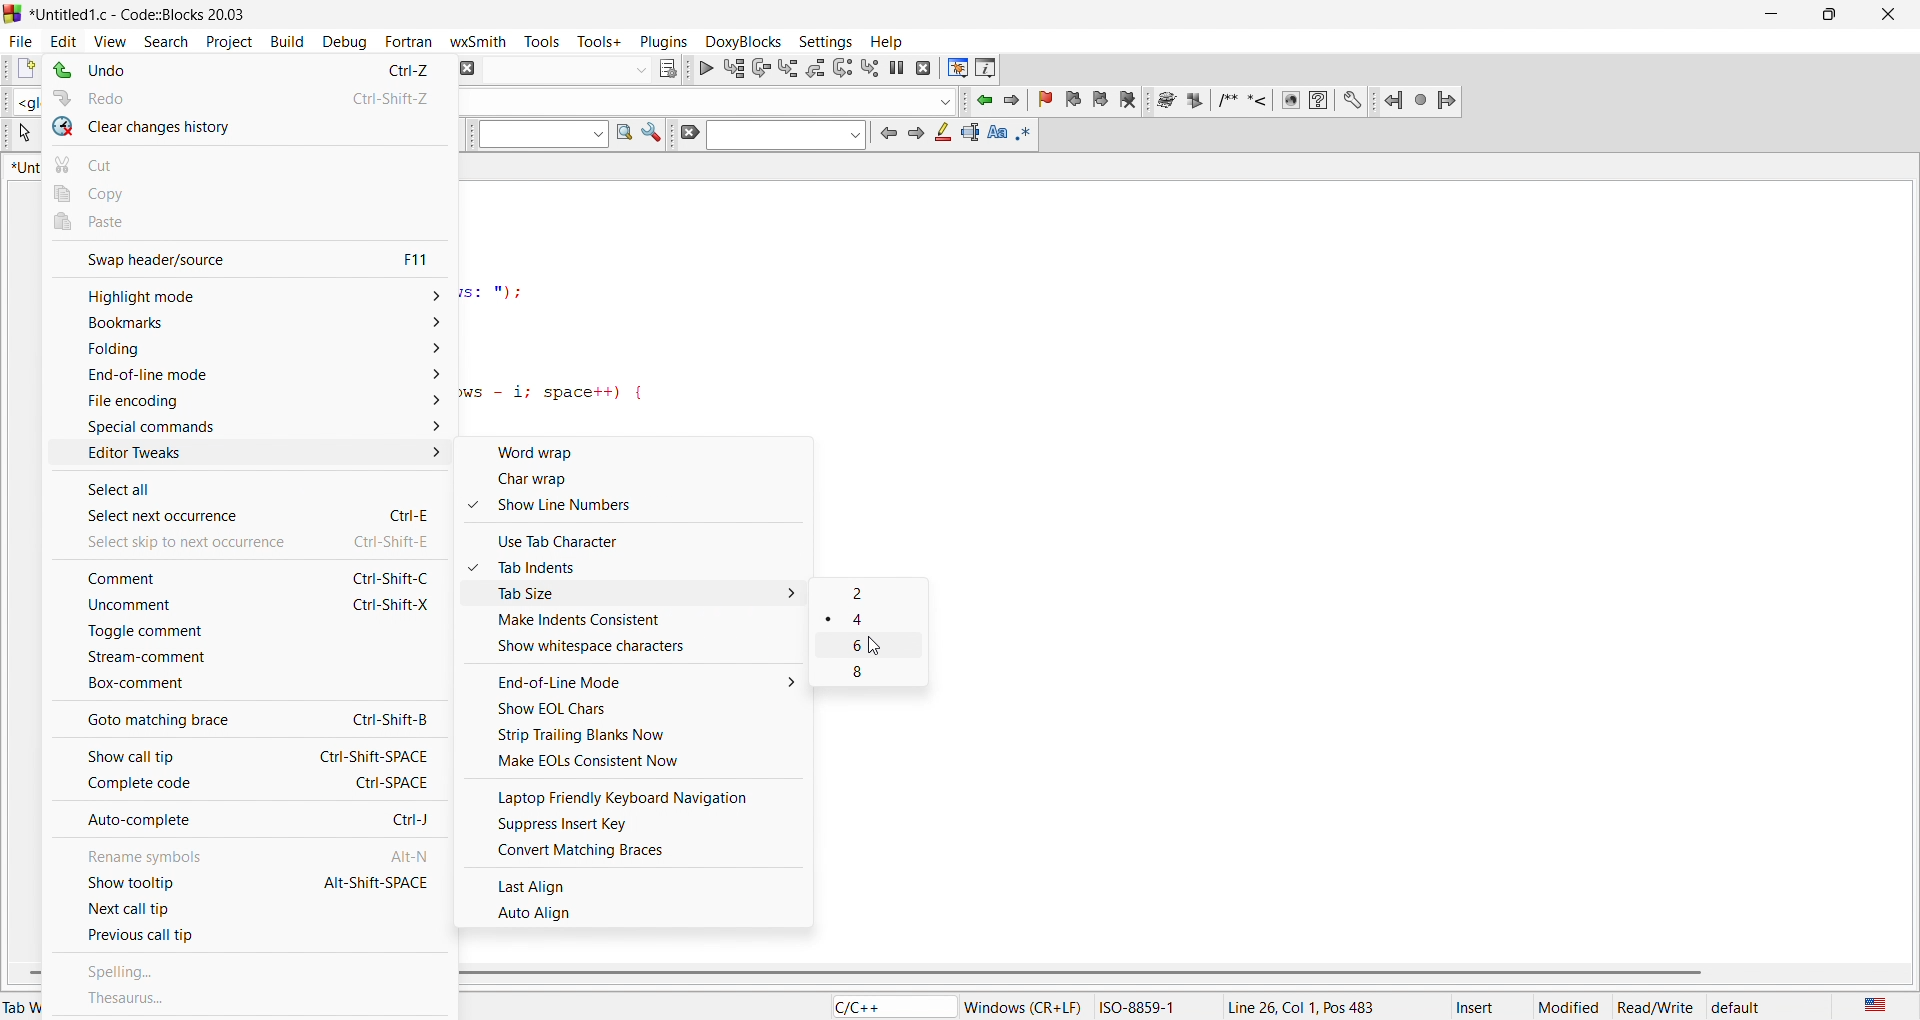 Image resolution: width=1920 pixels, height=1020 pixels. I want to click on icon, so click(653, 137).